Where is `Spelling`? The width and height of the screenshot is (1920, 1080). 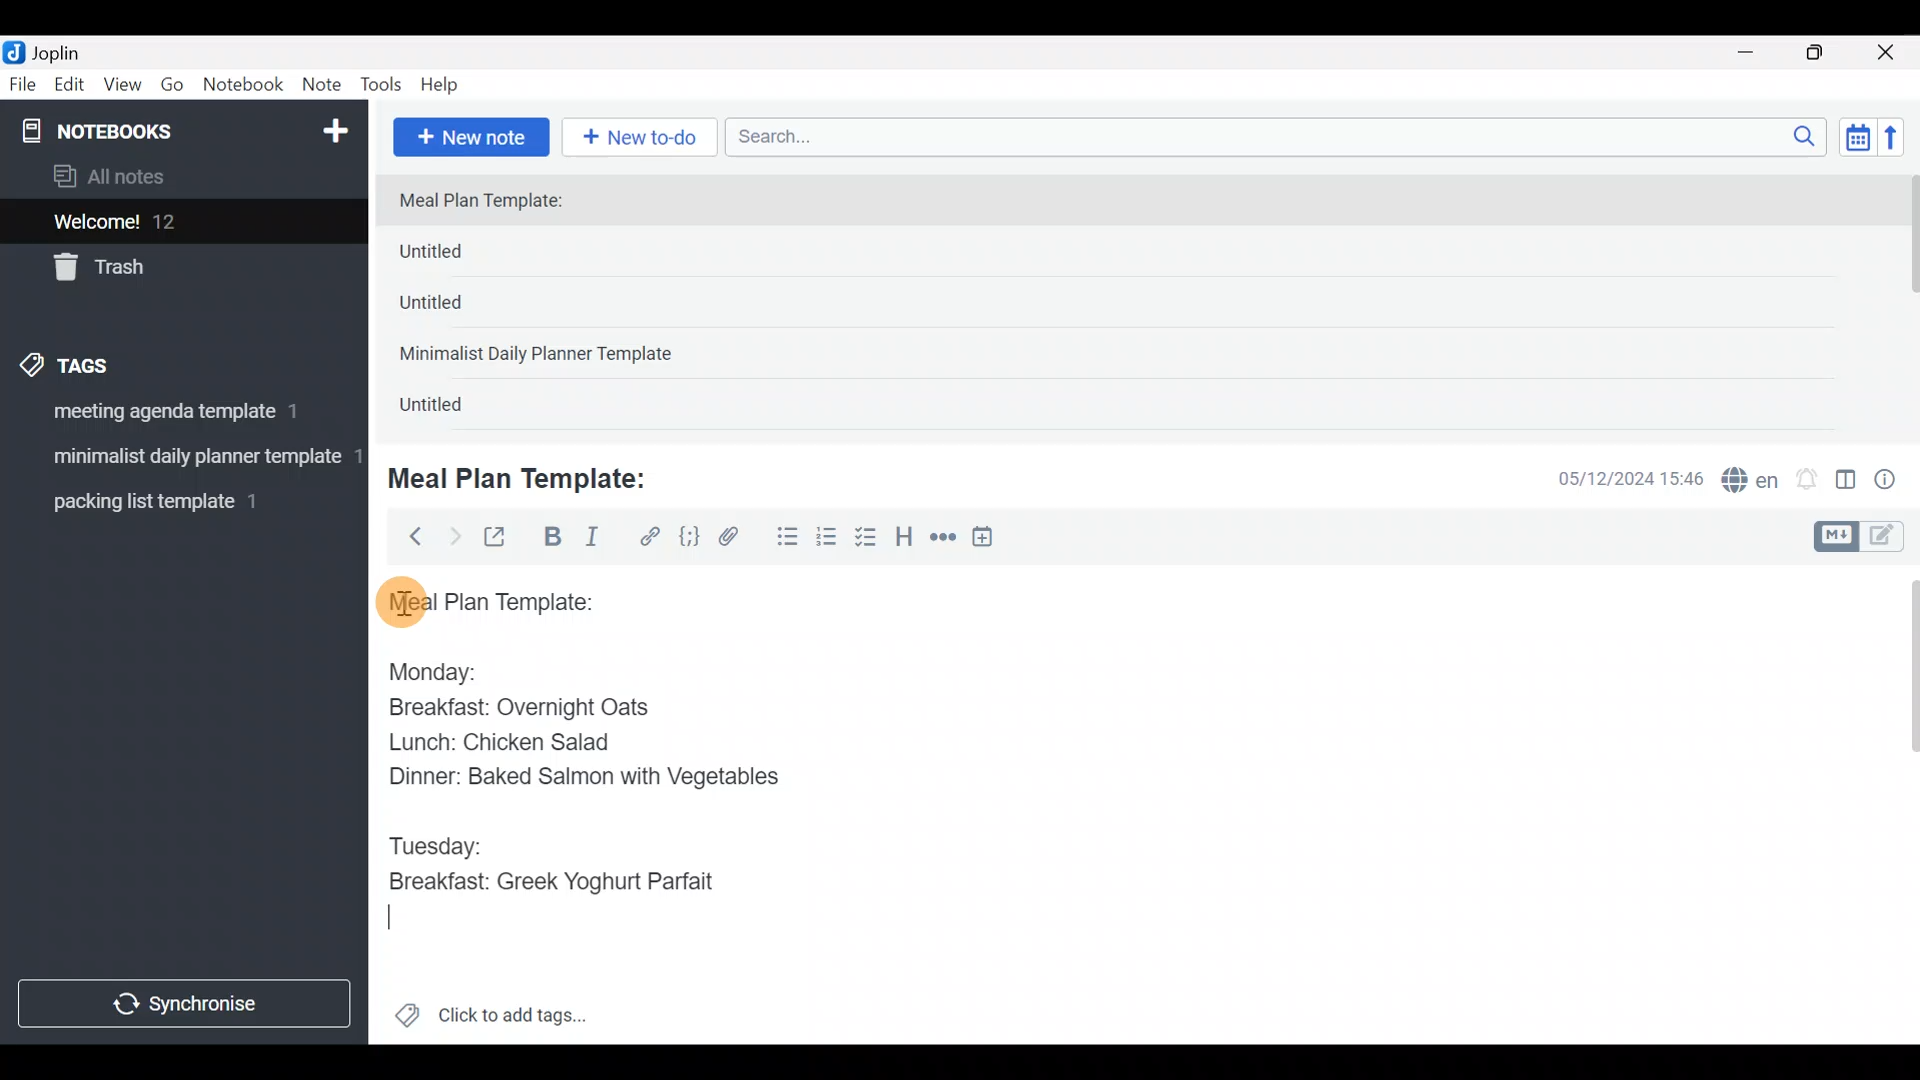
Spelling is located at coordinates (1751, 482).